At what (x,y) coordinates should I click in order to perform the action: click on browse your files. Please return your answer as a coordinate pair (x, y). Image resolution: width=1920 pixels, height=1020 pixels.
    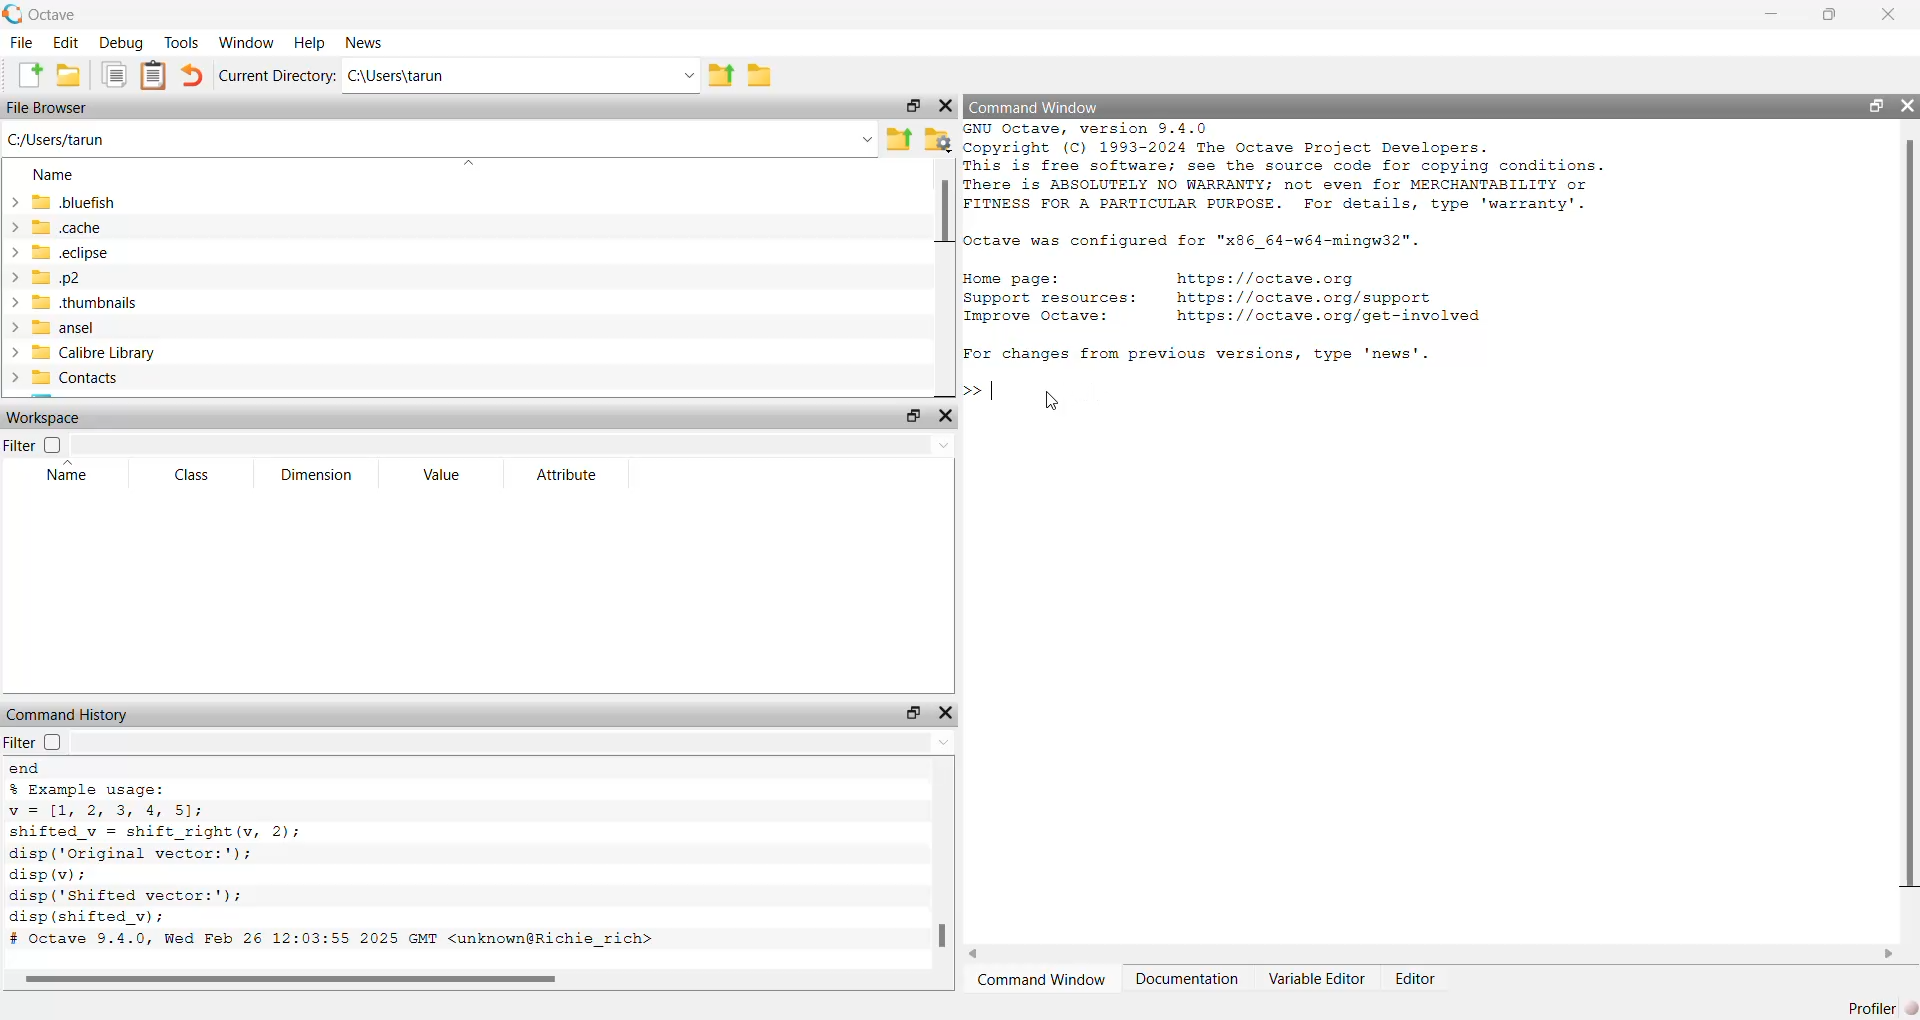
    Looking at the image, I should click on (938, 141).